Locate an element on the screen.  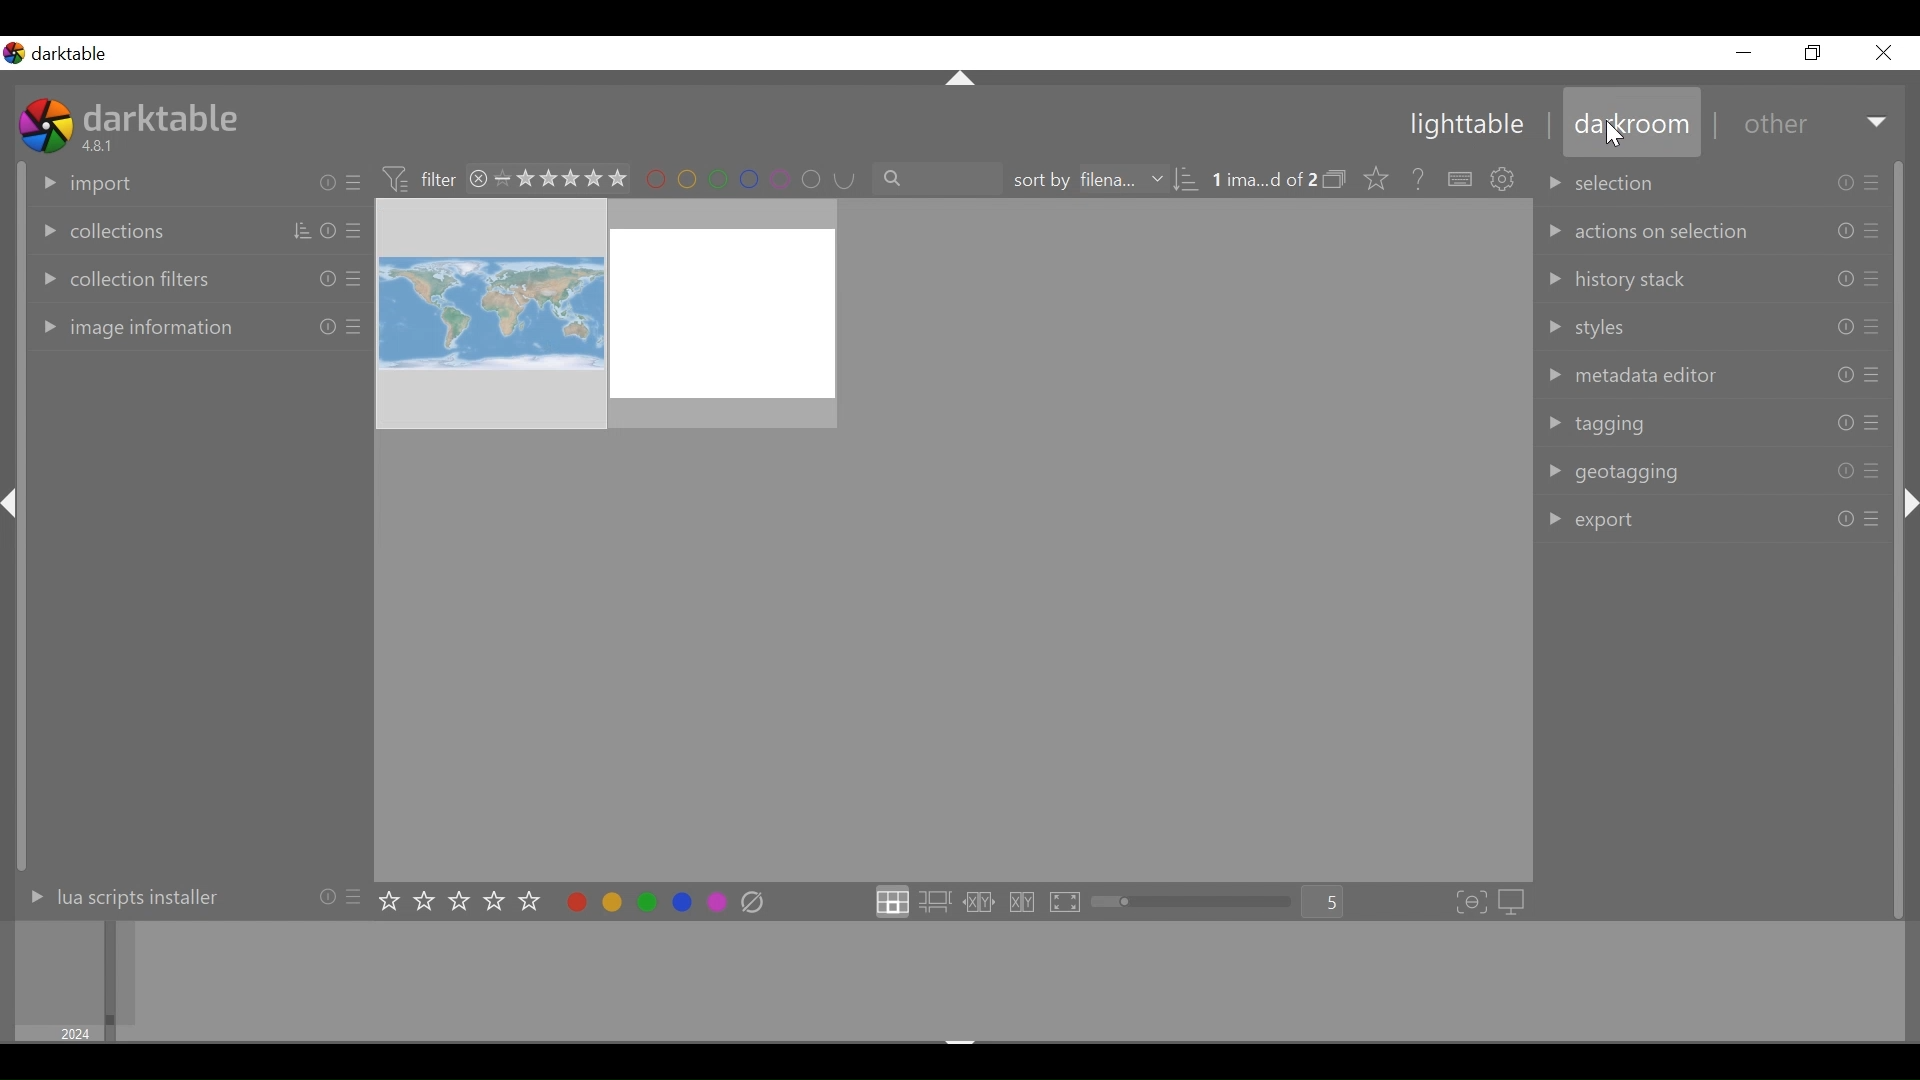
metadata editor is located at coordinates (1708, 373).